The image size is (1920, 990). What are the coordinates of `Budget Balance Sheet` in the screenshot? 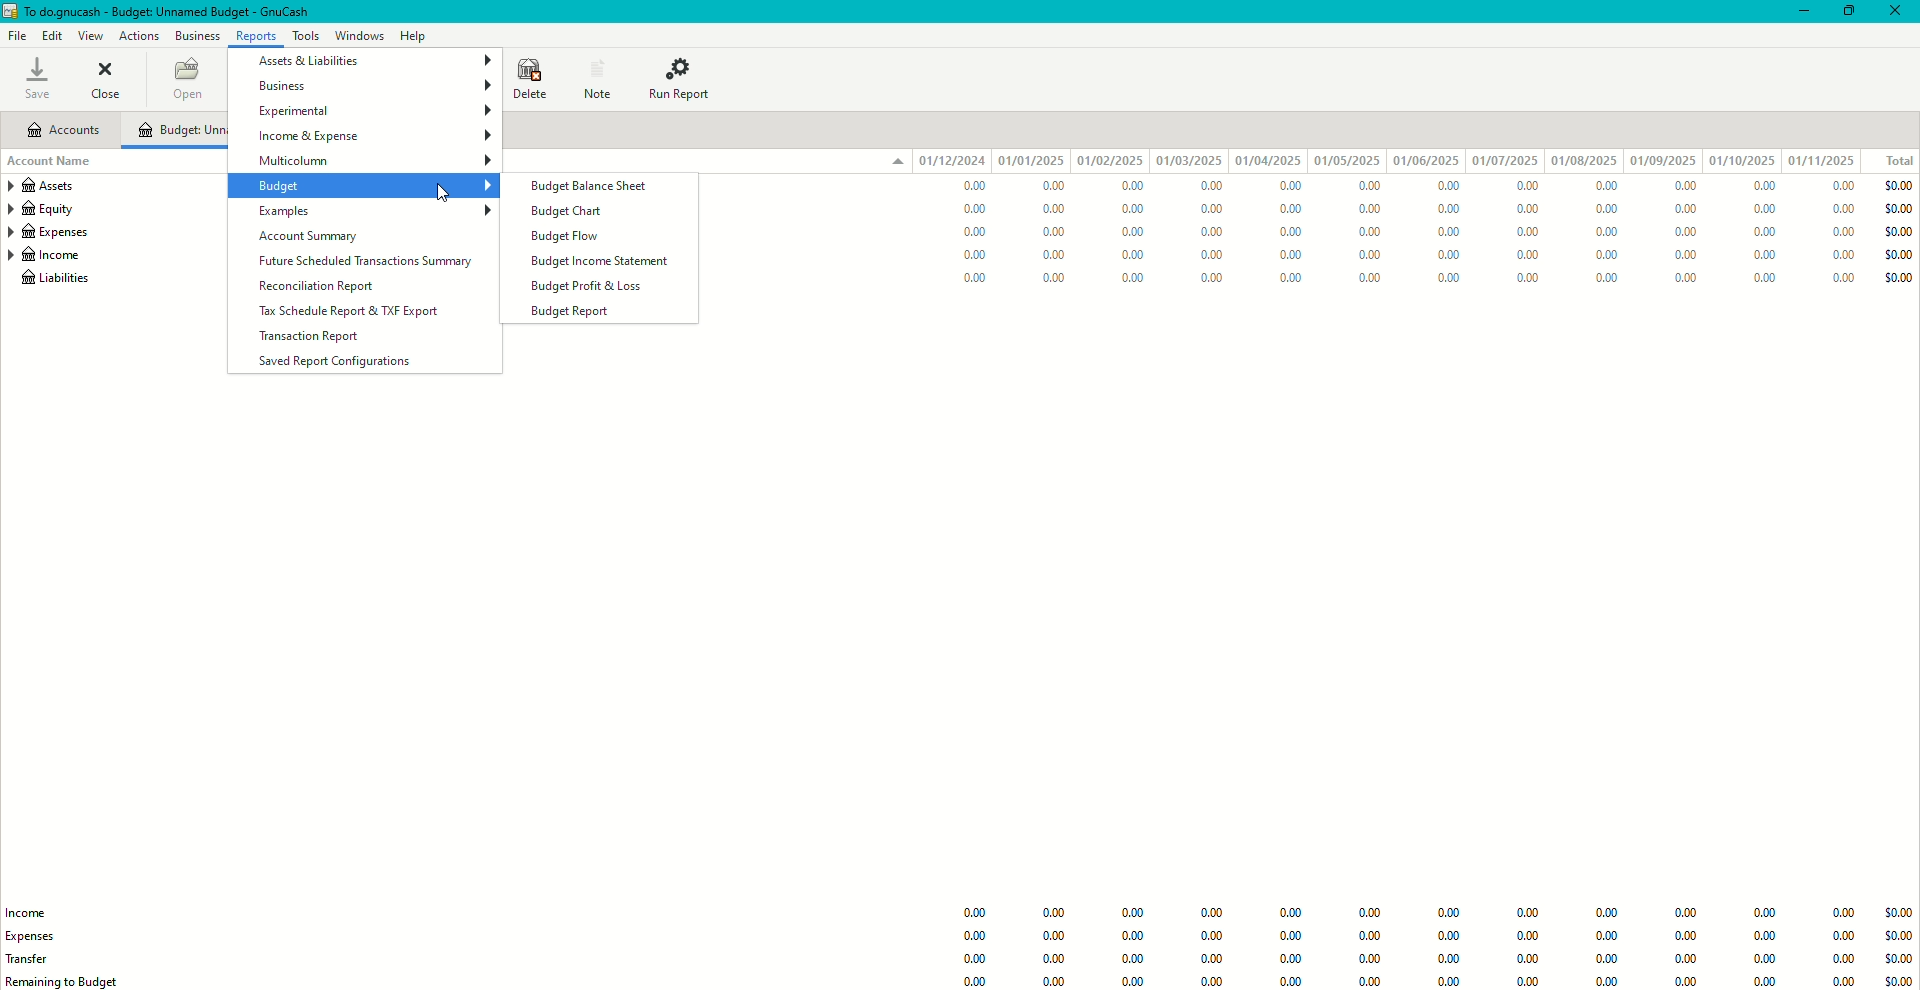 It's located at (590, 188).